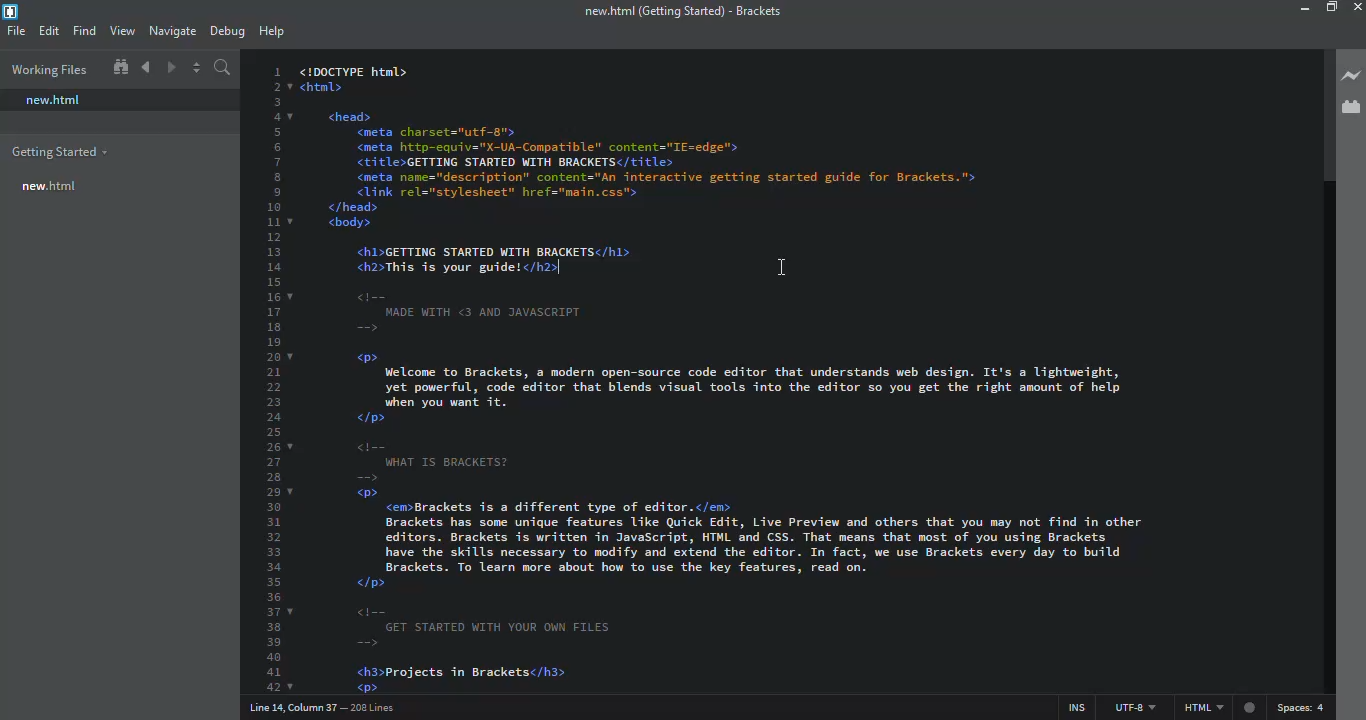 This screenshot has height=720, width=1366. Describe the element at coordinates (195, 67) in the screenshot. I see `split editor` at that location.